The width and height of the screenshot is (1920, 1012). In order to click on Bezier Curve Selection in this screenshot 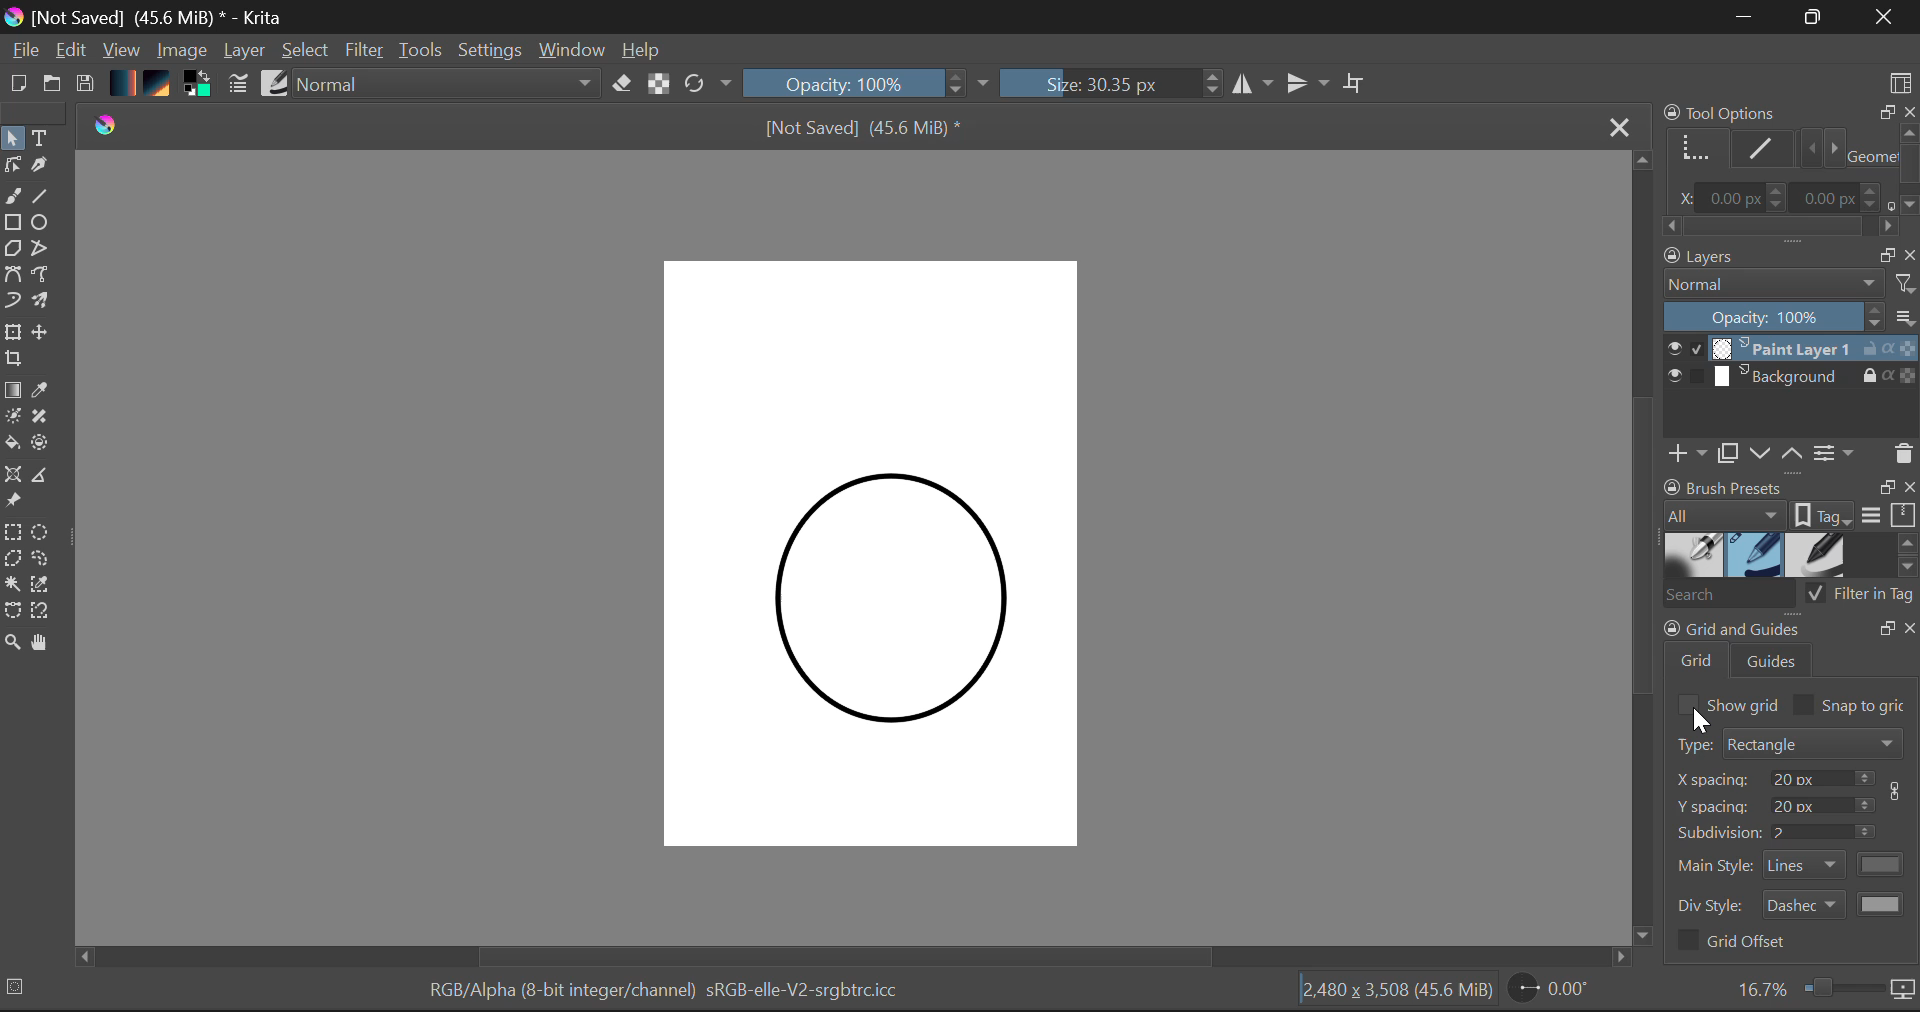, I will do `click(12, 610)`.